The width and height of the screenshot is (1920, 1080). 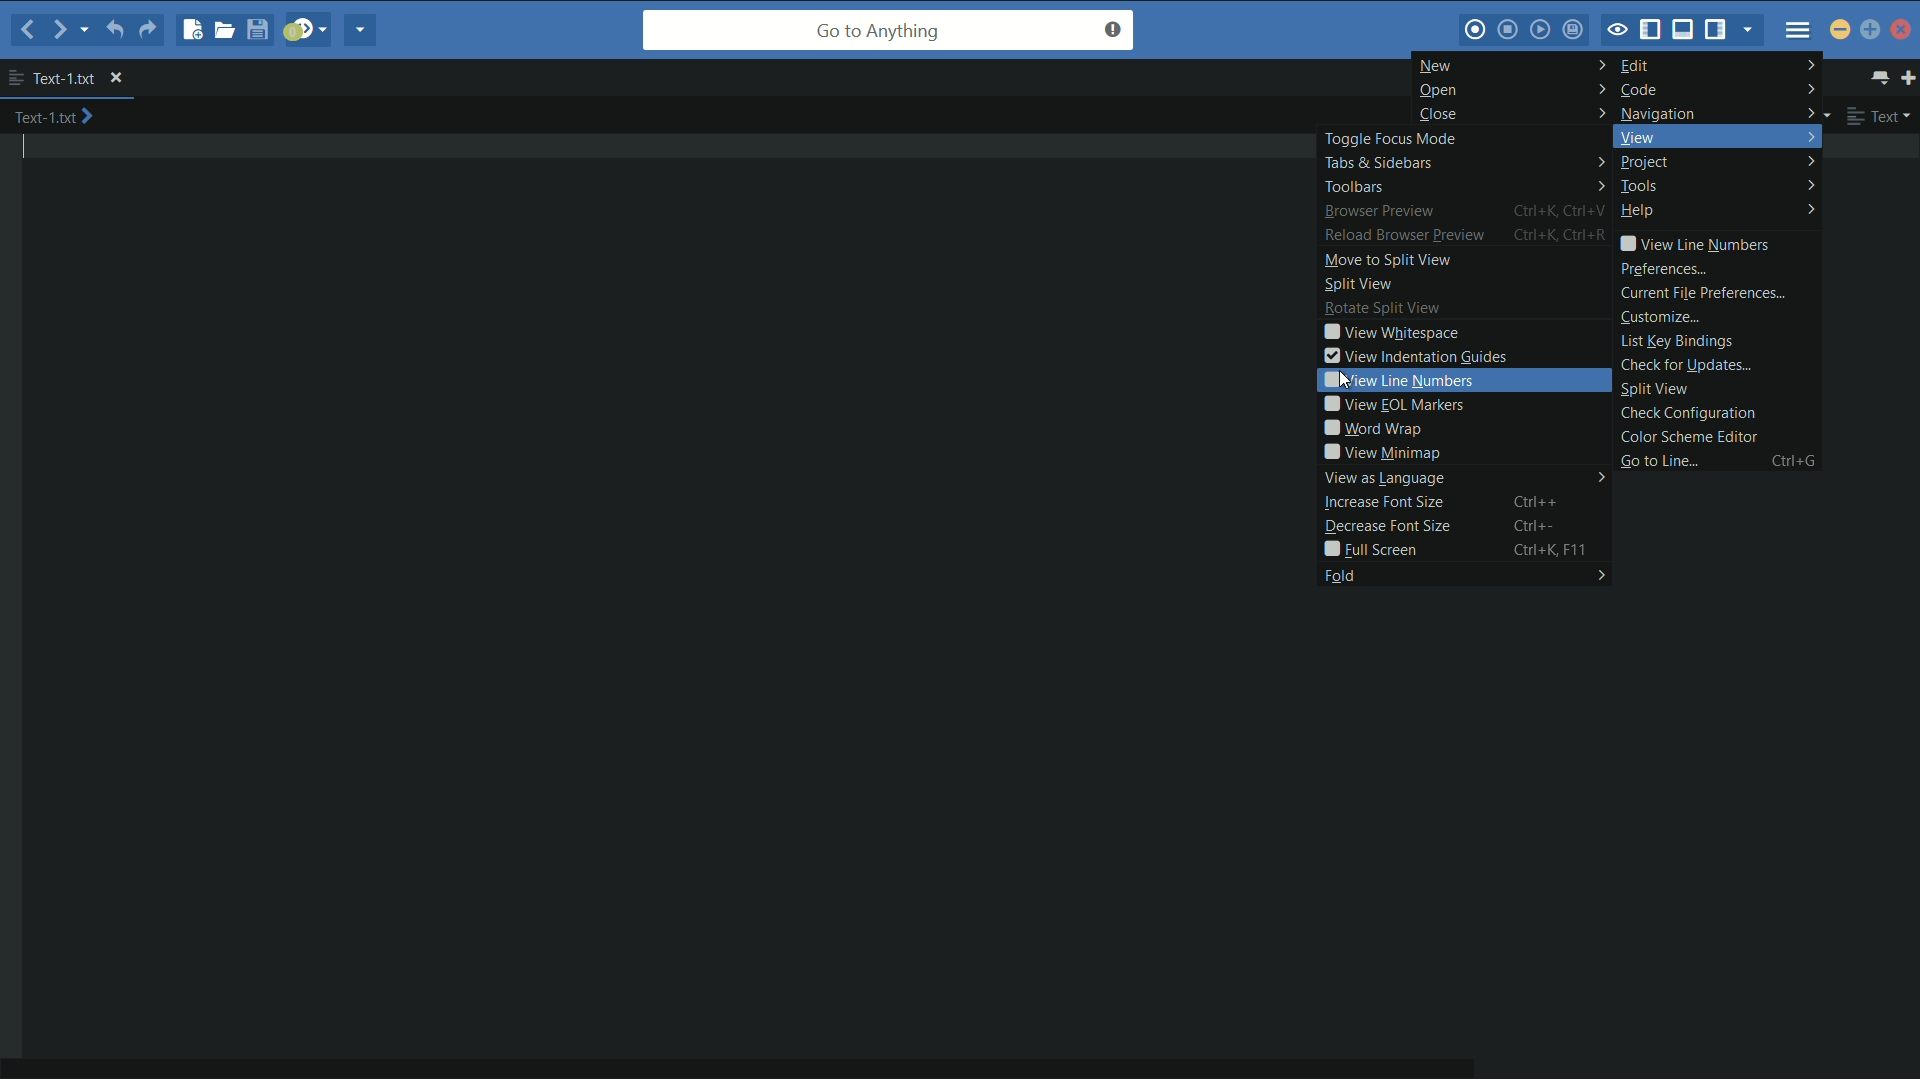 I want to click on view minimap, so click(x=1378, y=454).